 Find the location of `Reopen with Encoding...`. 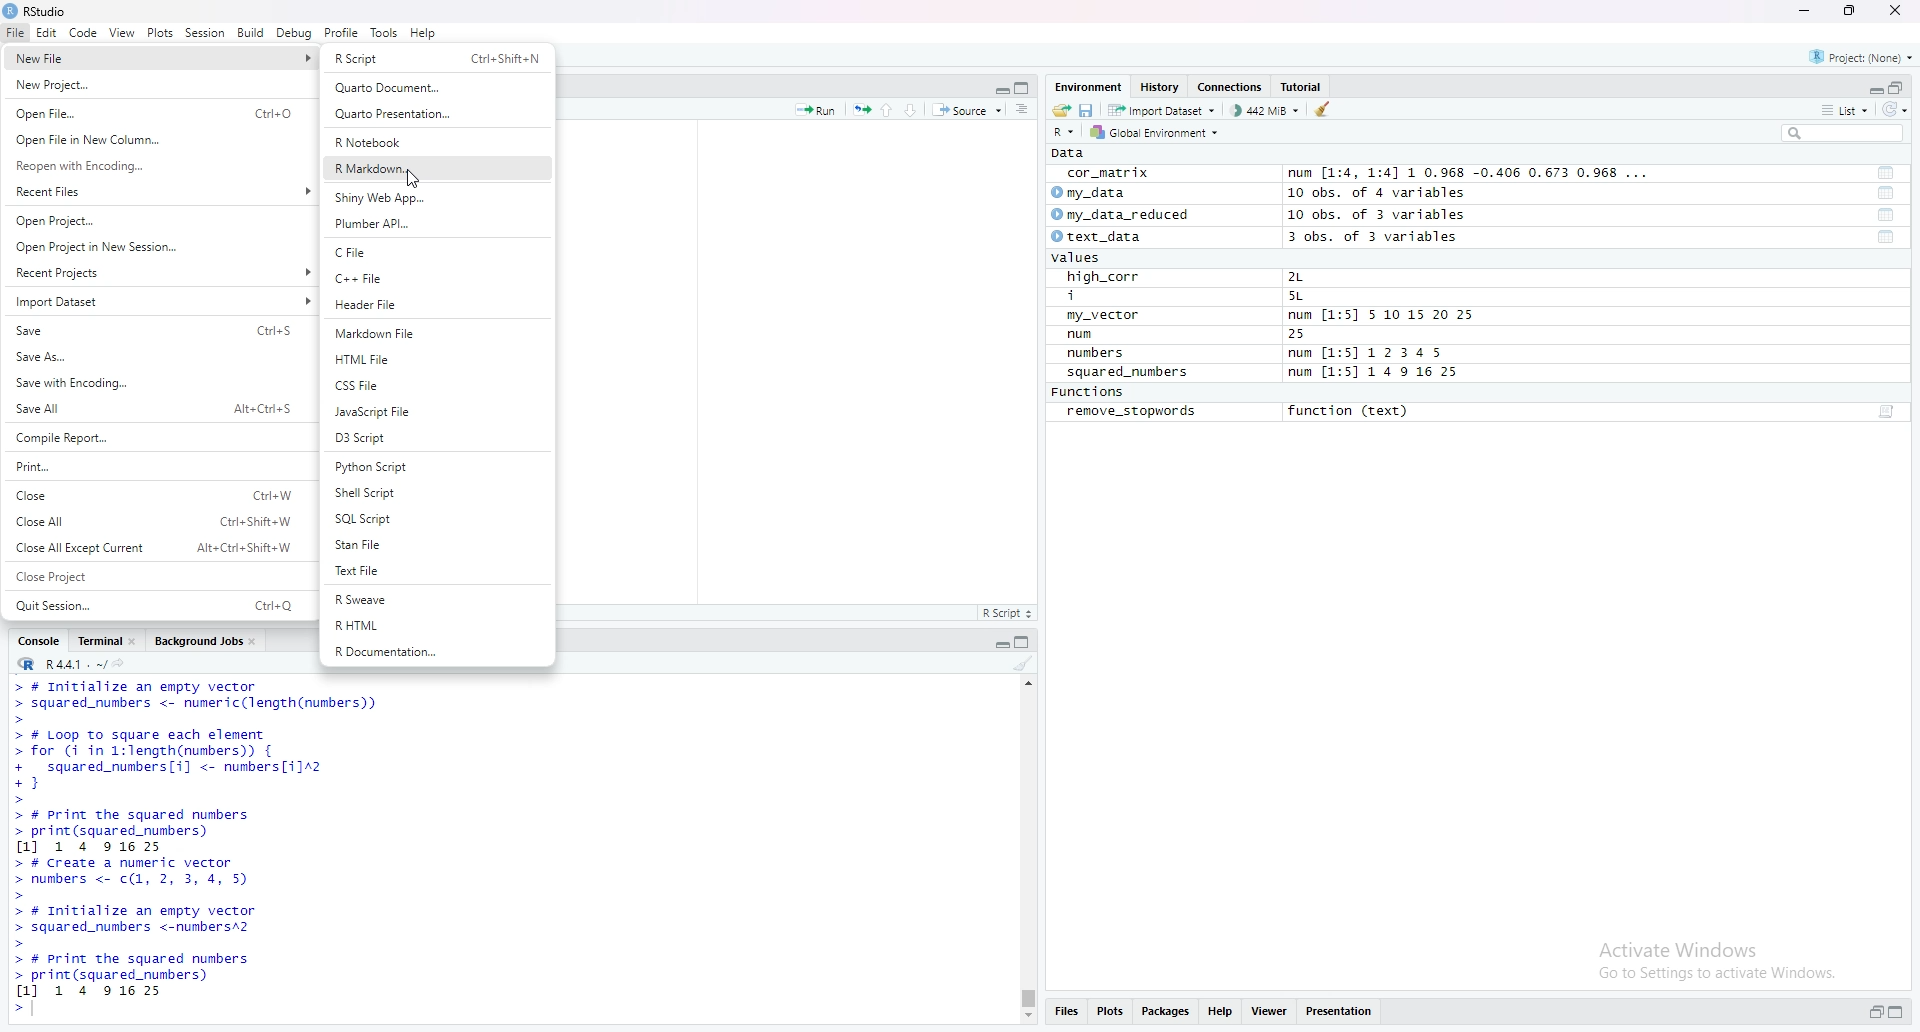

Reopen with Encoding... is located at coordinates (154, 166).